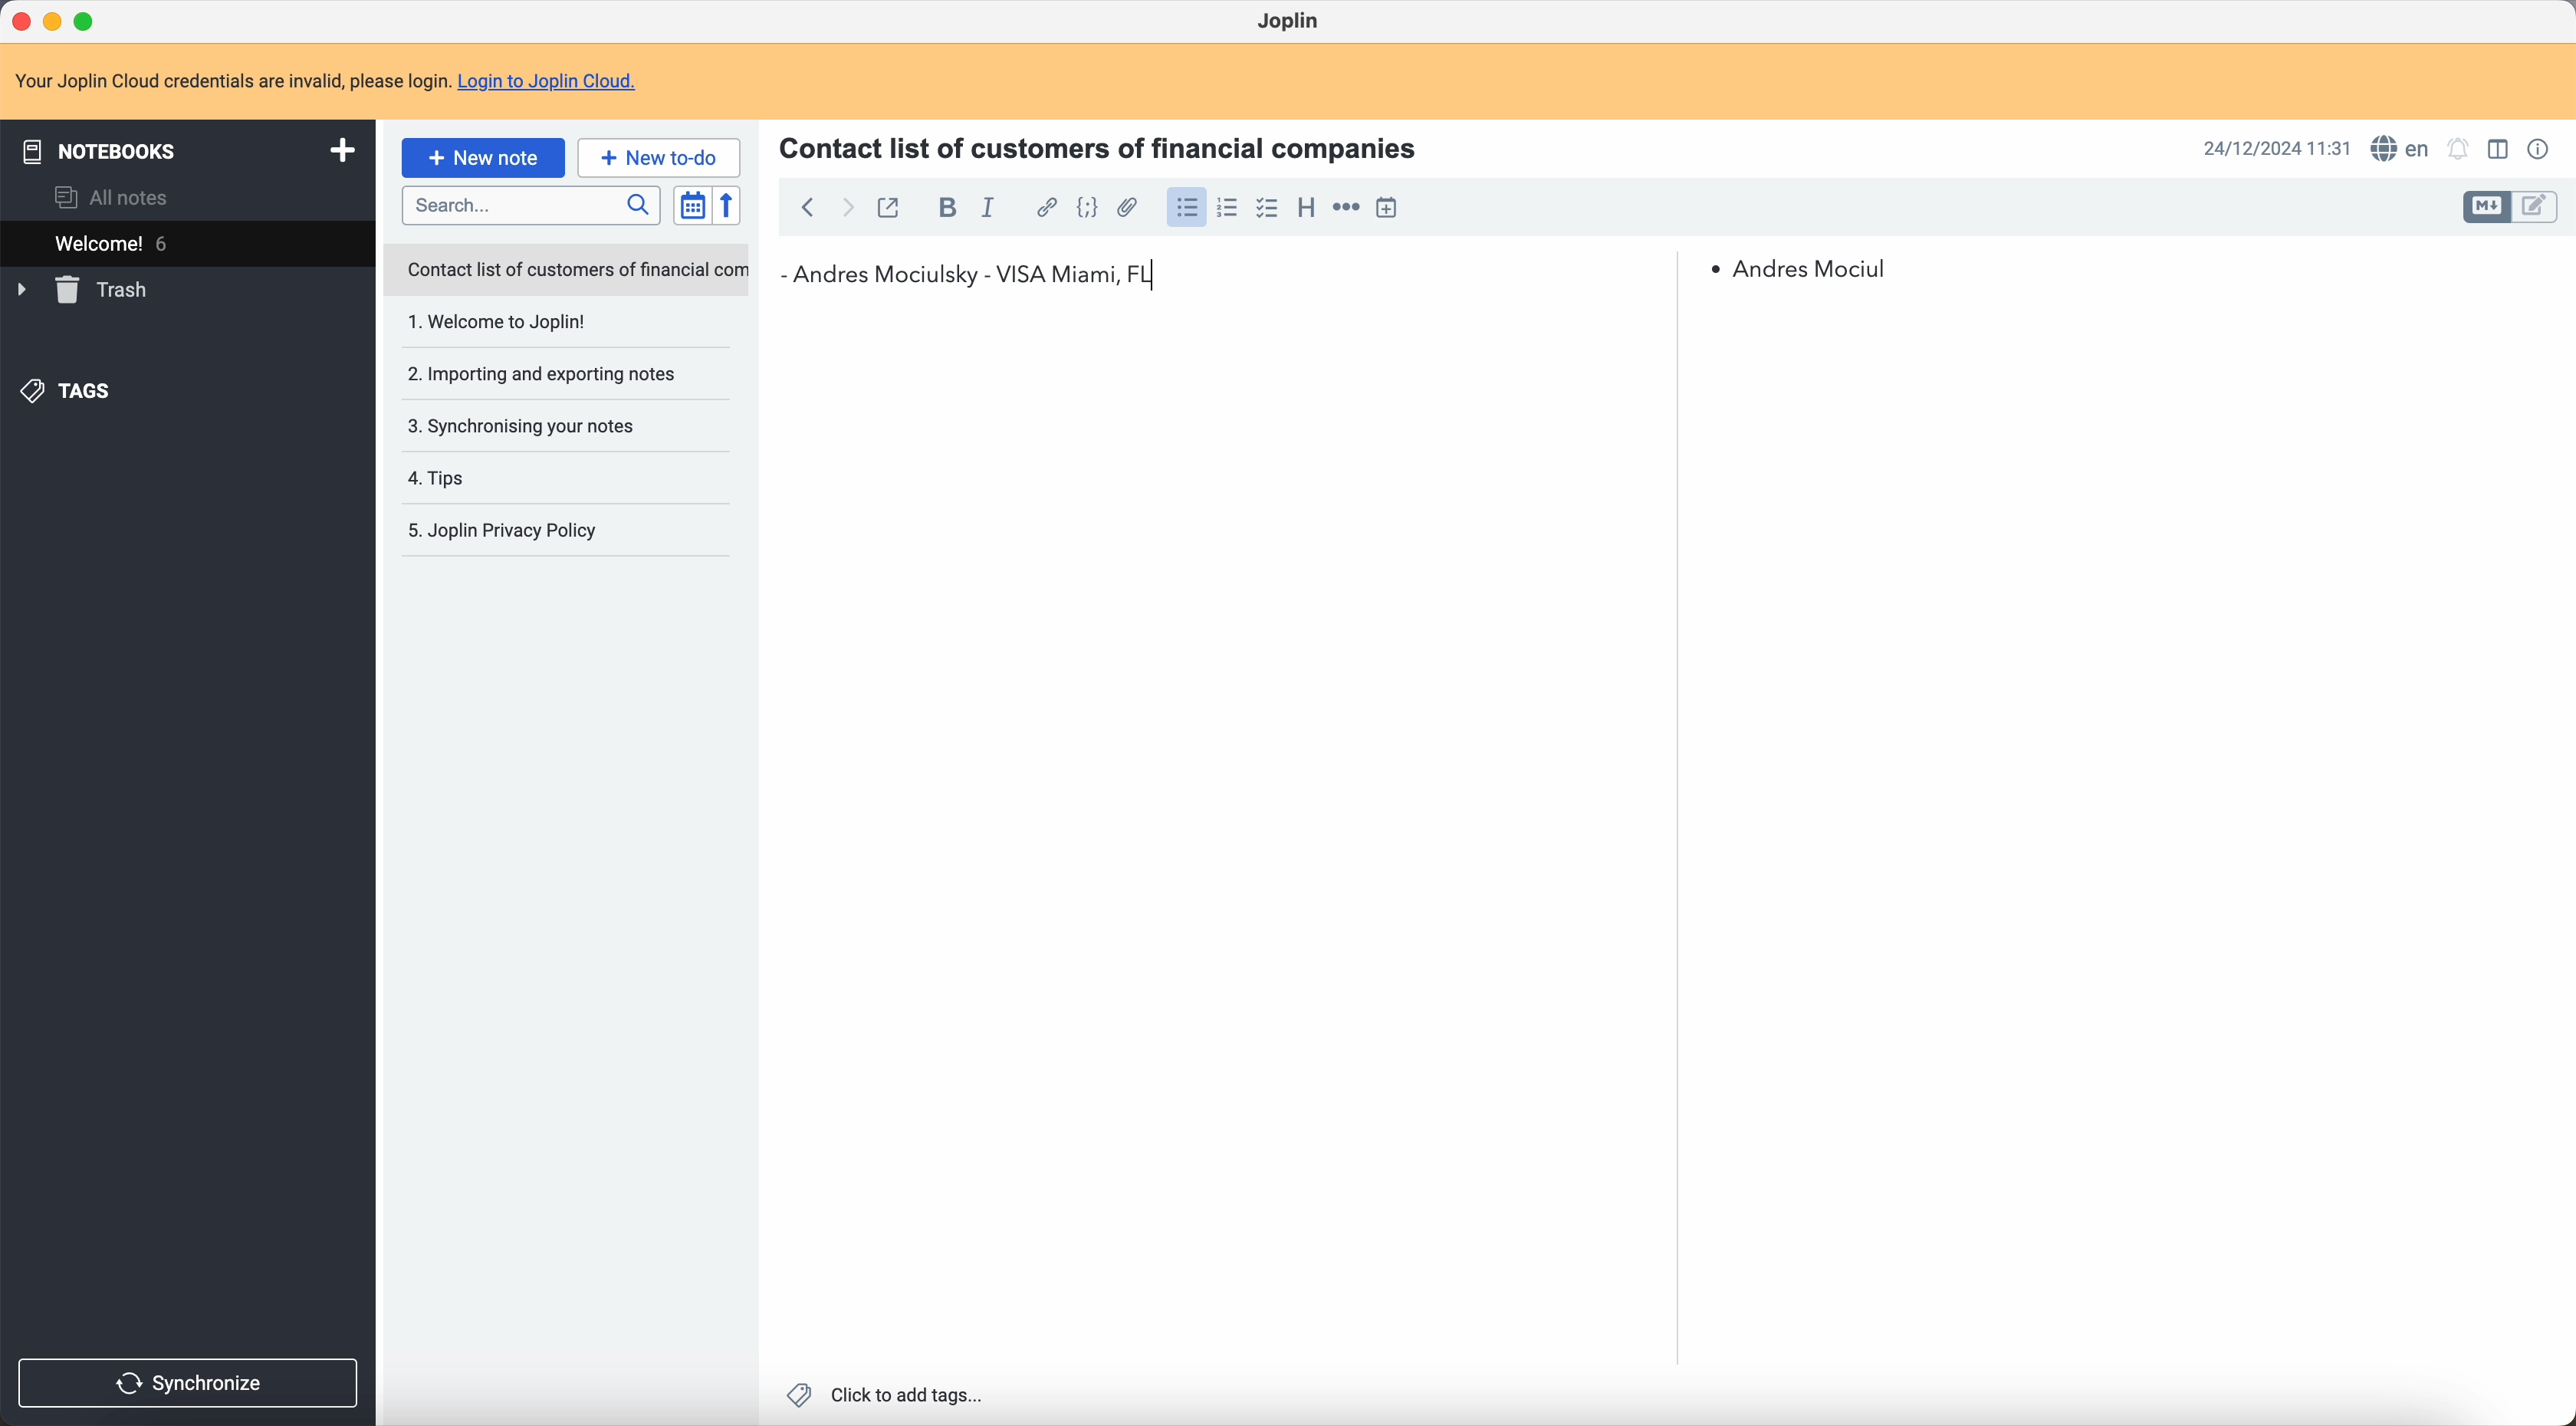 This screenshot has height=1426, width=2576. What do you see at coordinates (726, 206) in the screenshot?
I see `reverse sort order` at bounding box center [726, 206].